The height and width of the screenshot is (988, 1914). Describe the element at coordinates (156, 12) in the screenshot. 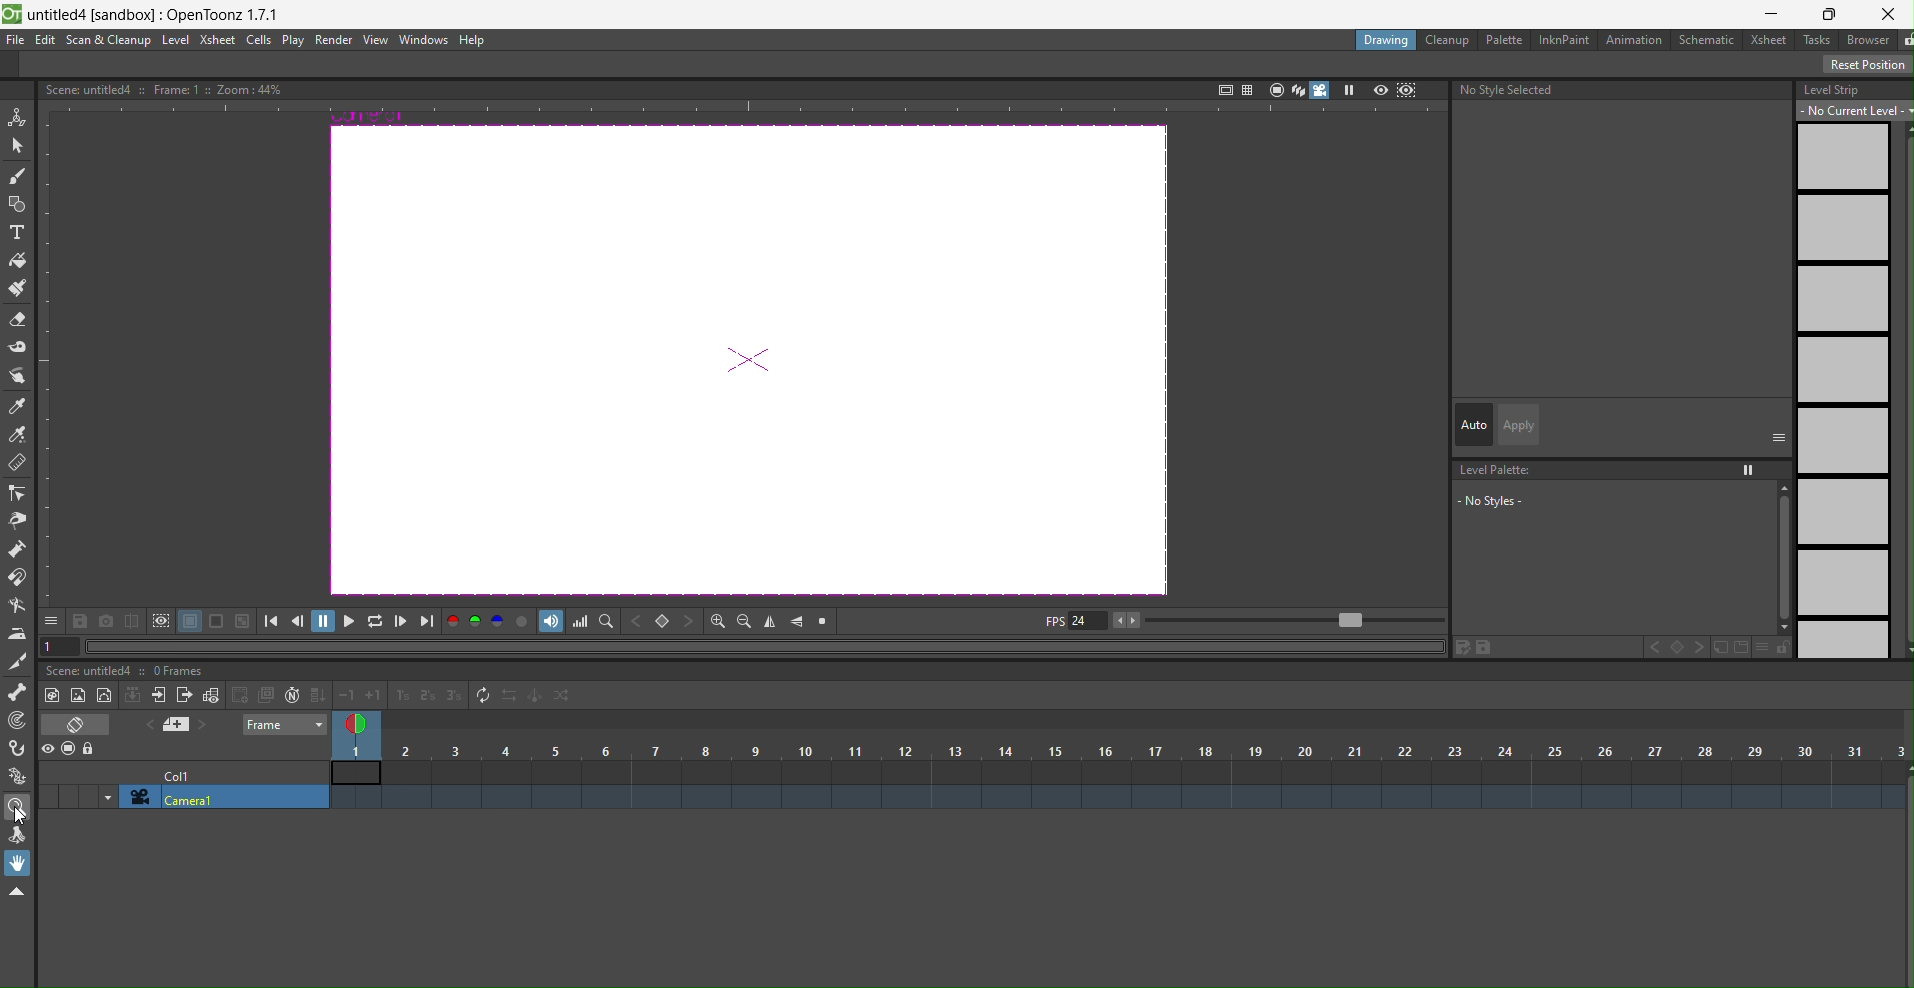

I see `file name` at that location.